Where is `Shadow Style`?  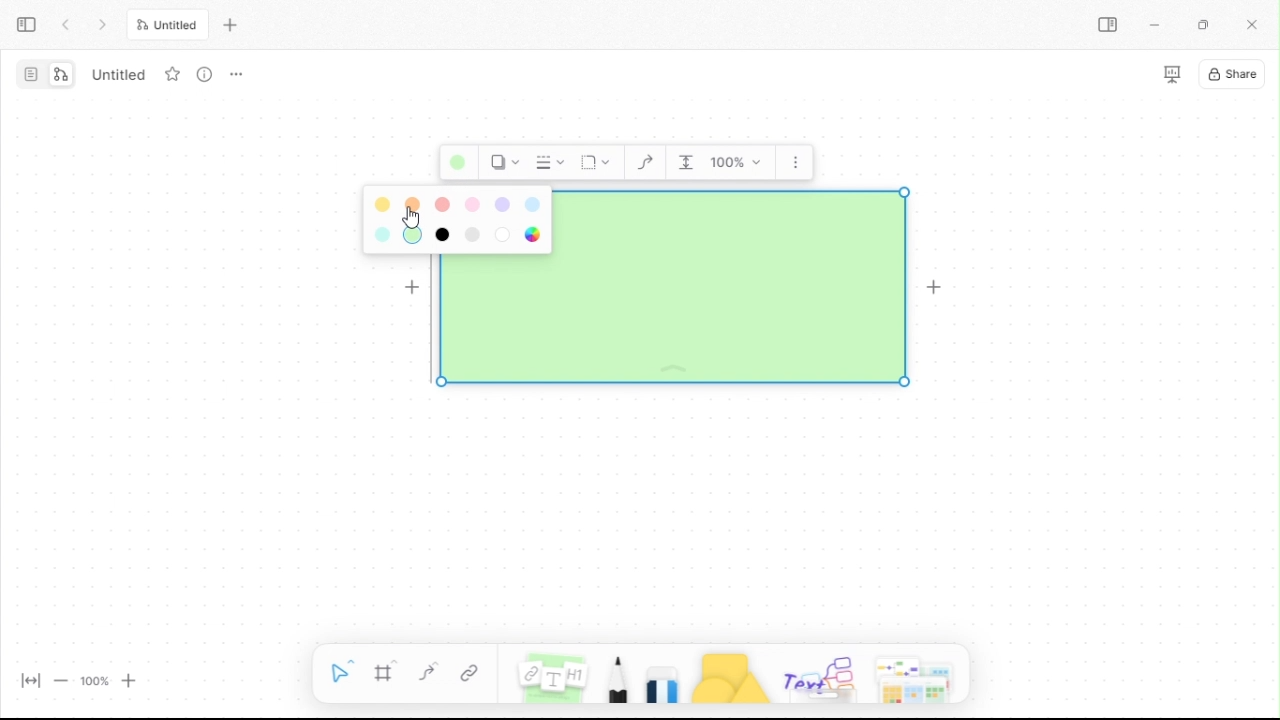 Shadow Style is located at coordinates (503, 162).